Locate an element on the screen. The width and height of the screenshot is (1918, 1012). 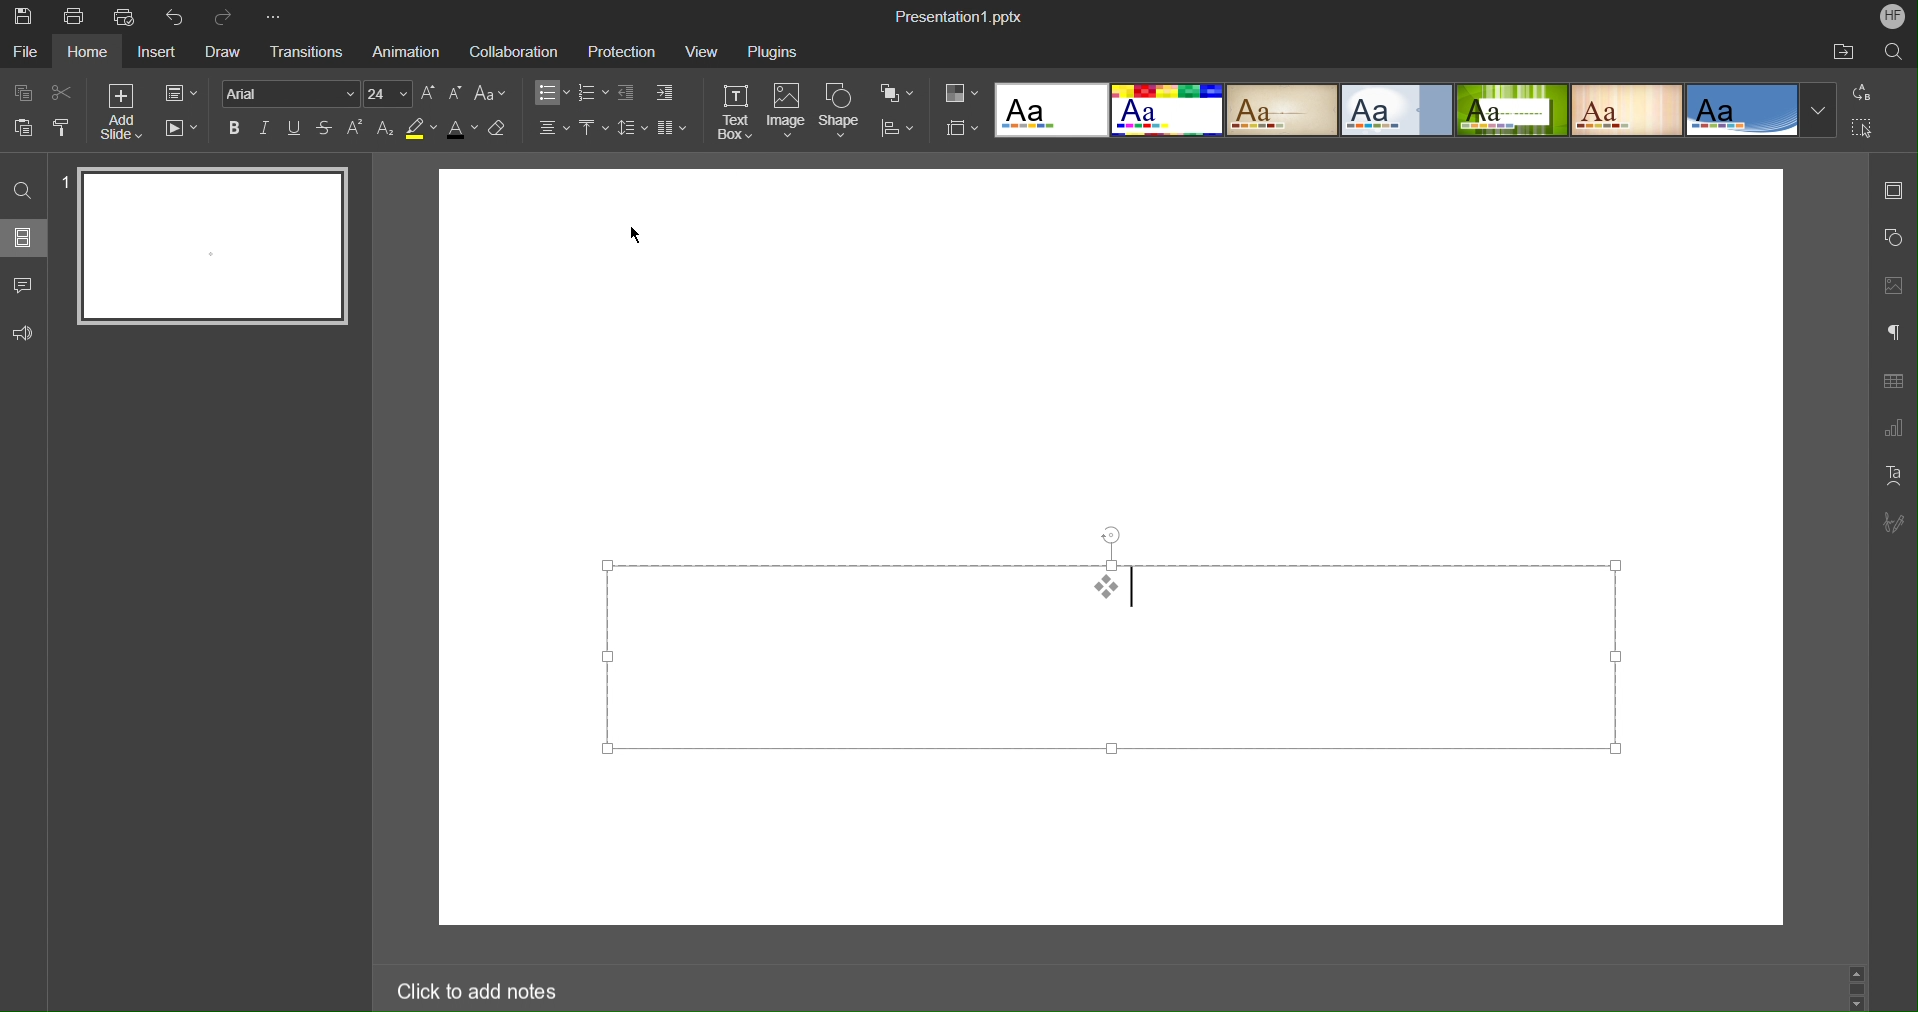
Cut is located at coordinates (62, 93).